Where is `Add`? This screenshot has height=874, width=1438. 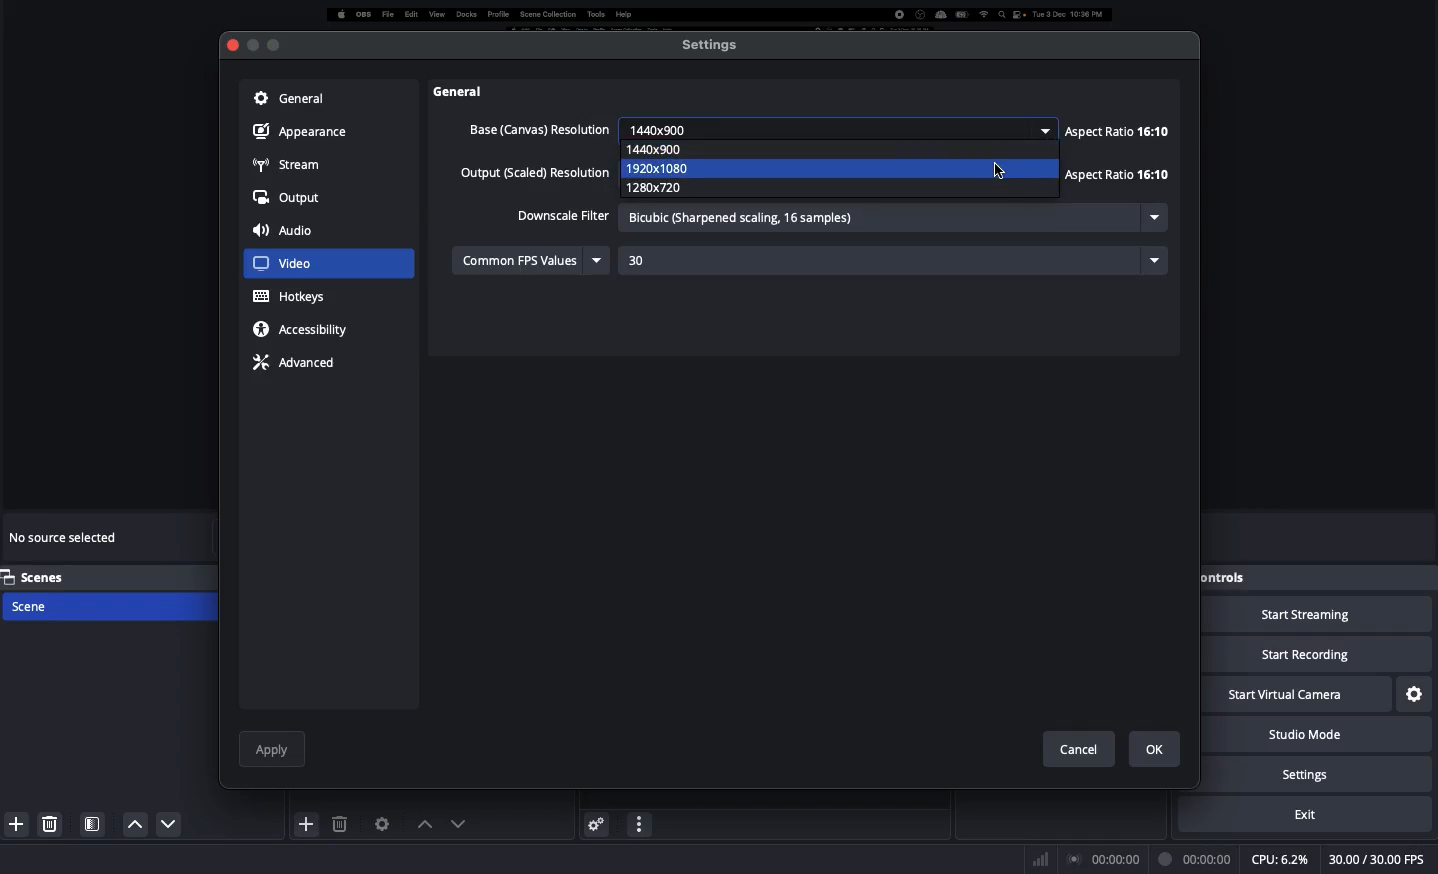
Add is located at coordinates (13, 822).